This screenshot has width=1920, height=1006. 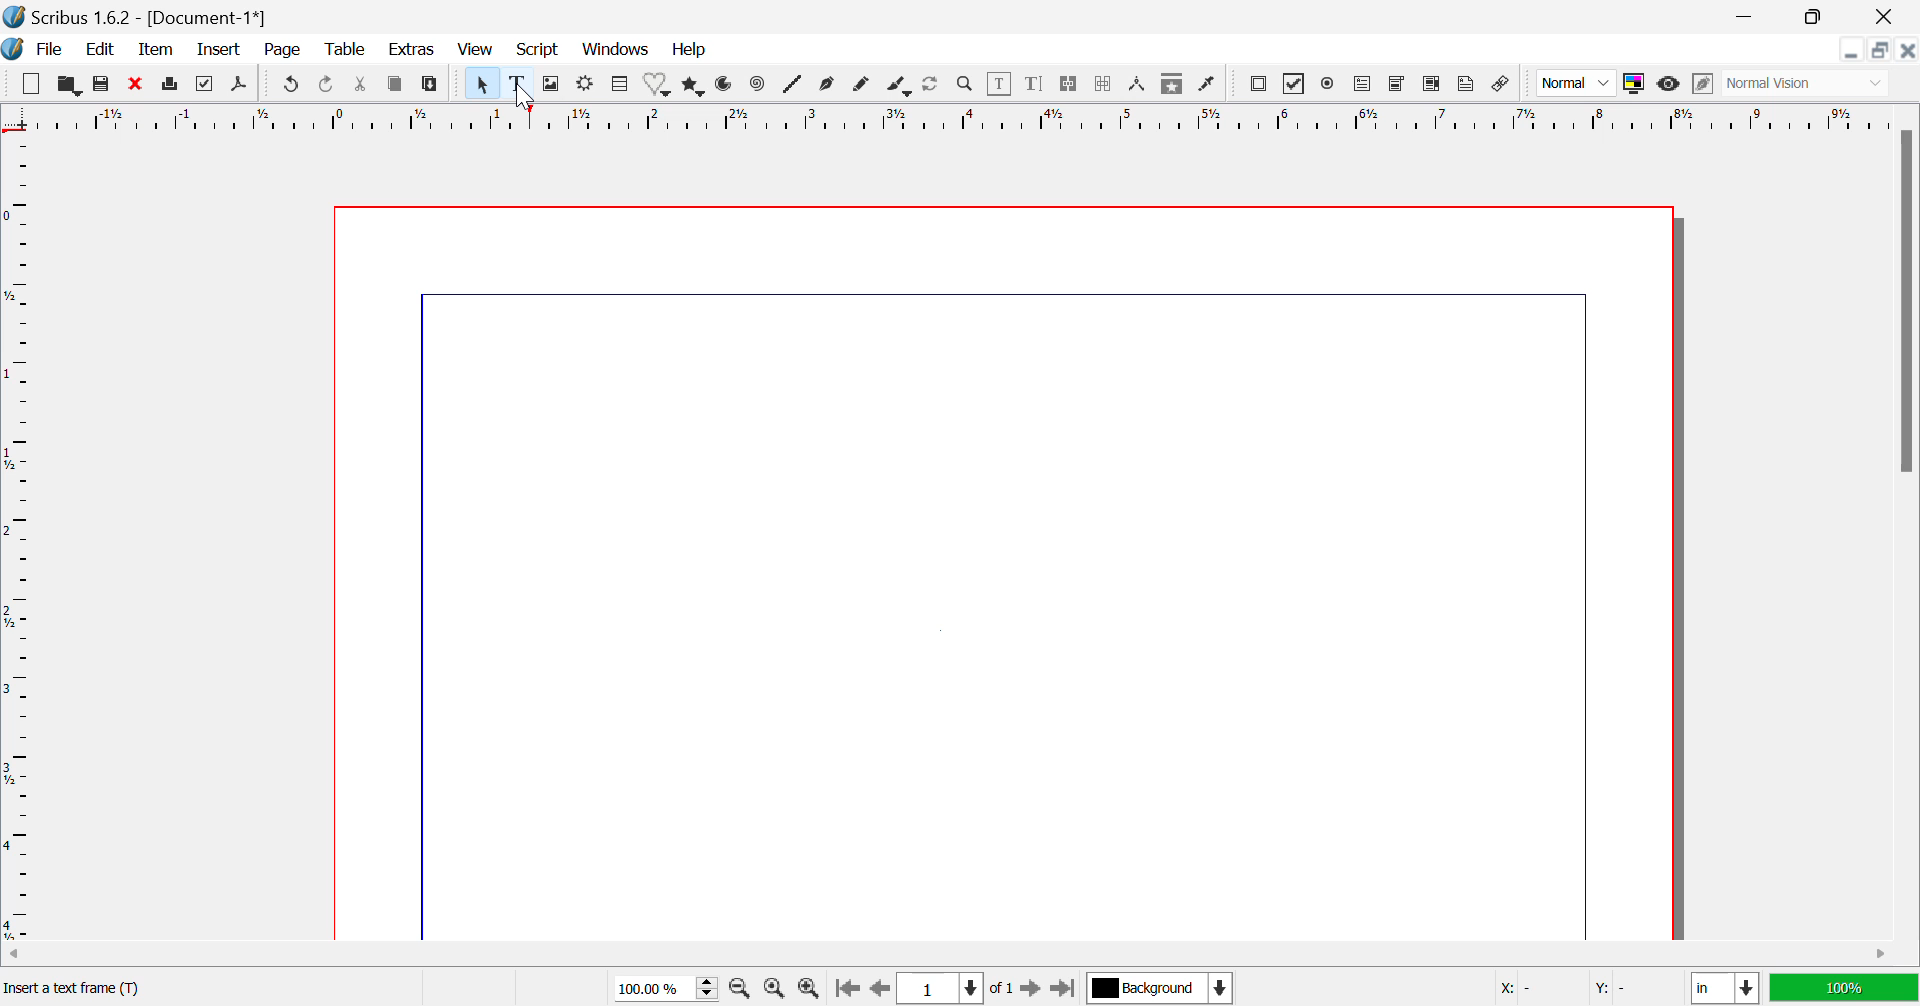 I want to click on Eyedropper, so click(x=1210, y=83).